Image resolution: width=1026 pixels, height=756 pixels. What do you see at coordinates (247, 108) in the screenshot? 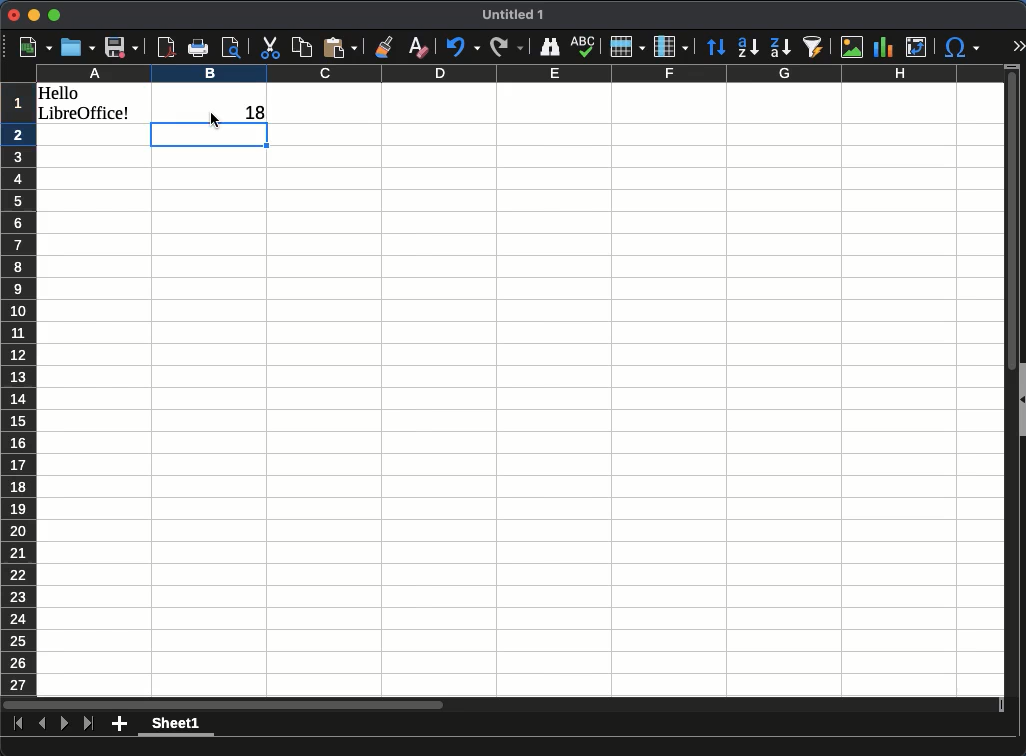
I see `LEN function output "18"` at bounding box center [247, 108].